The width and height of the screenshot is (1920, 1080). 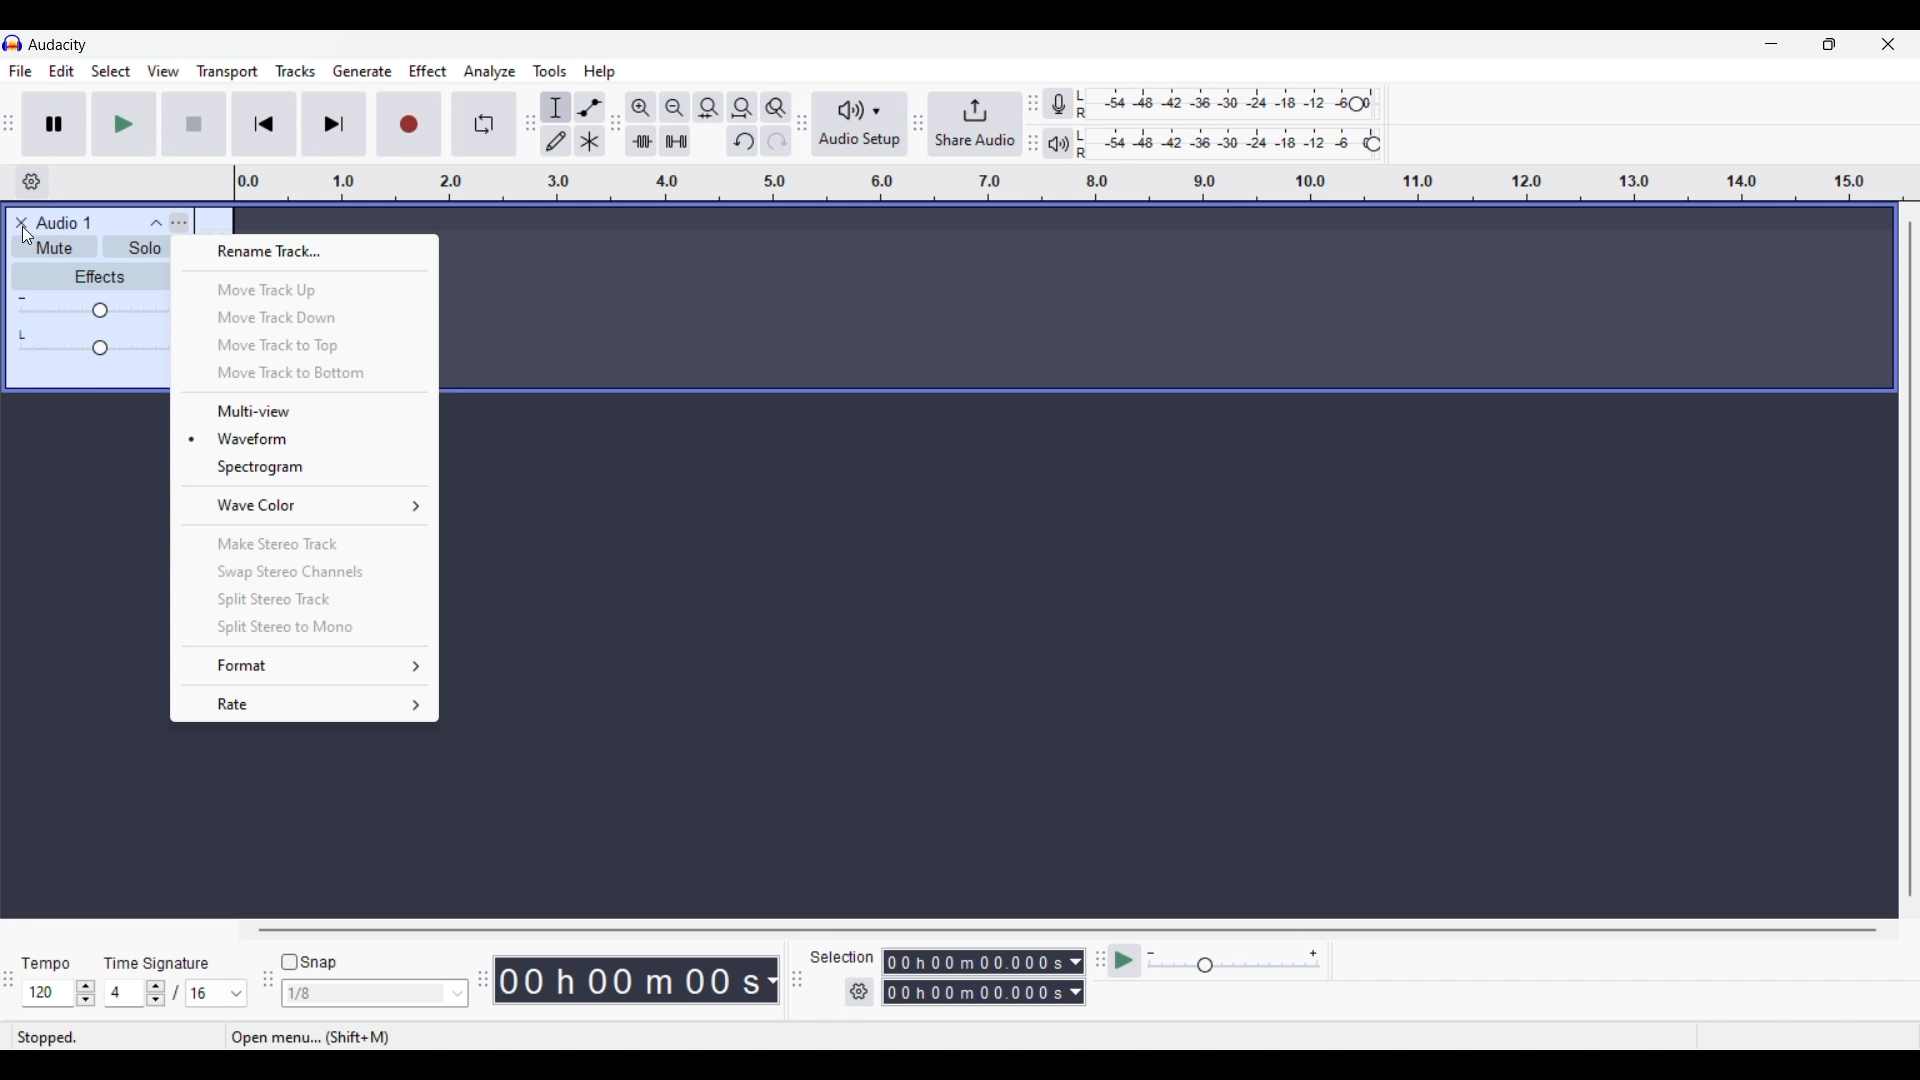 What do you see at coordinates (860, 992) in the screenshot?
I see `Selection settings` at bounding box center [860, 992].